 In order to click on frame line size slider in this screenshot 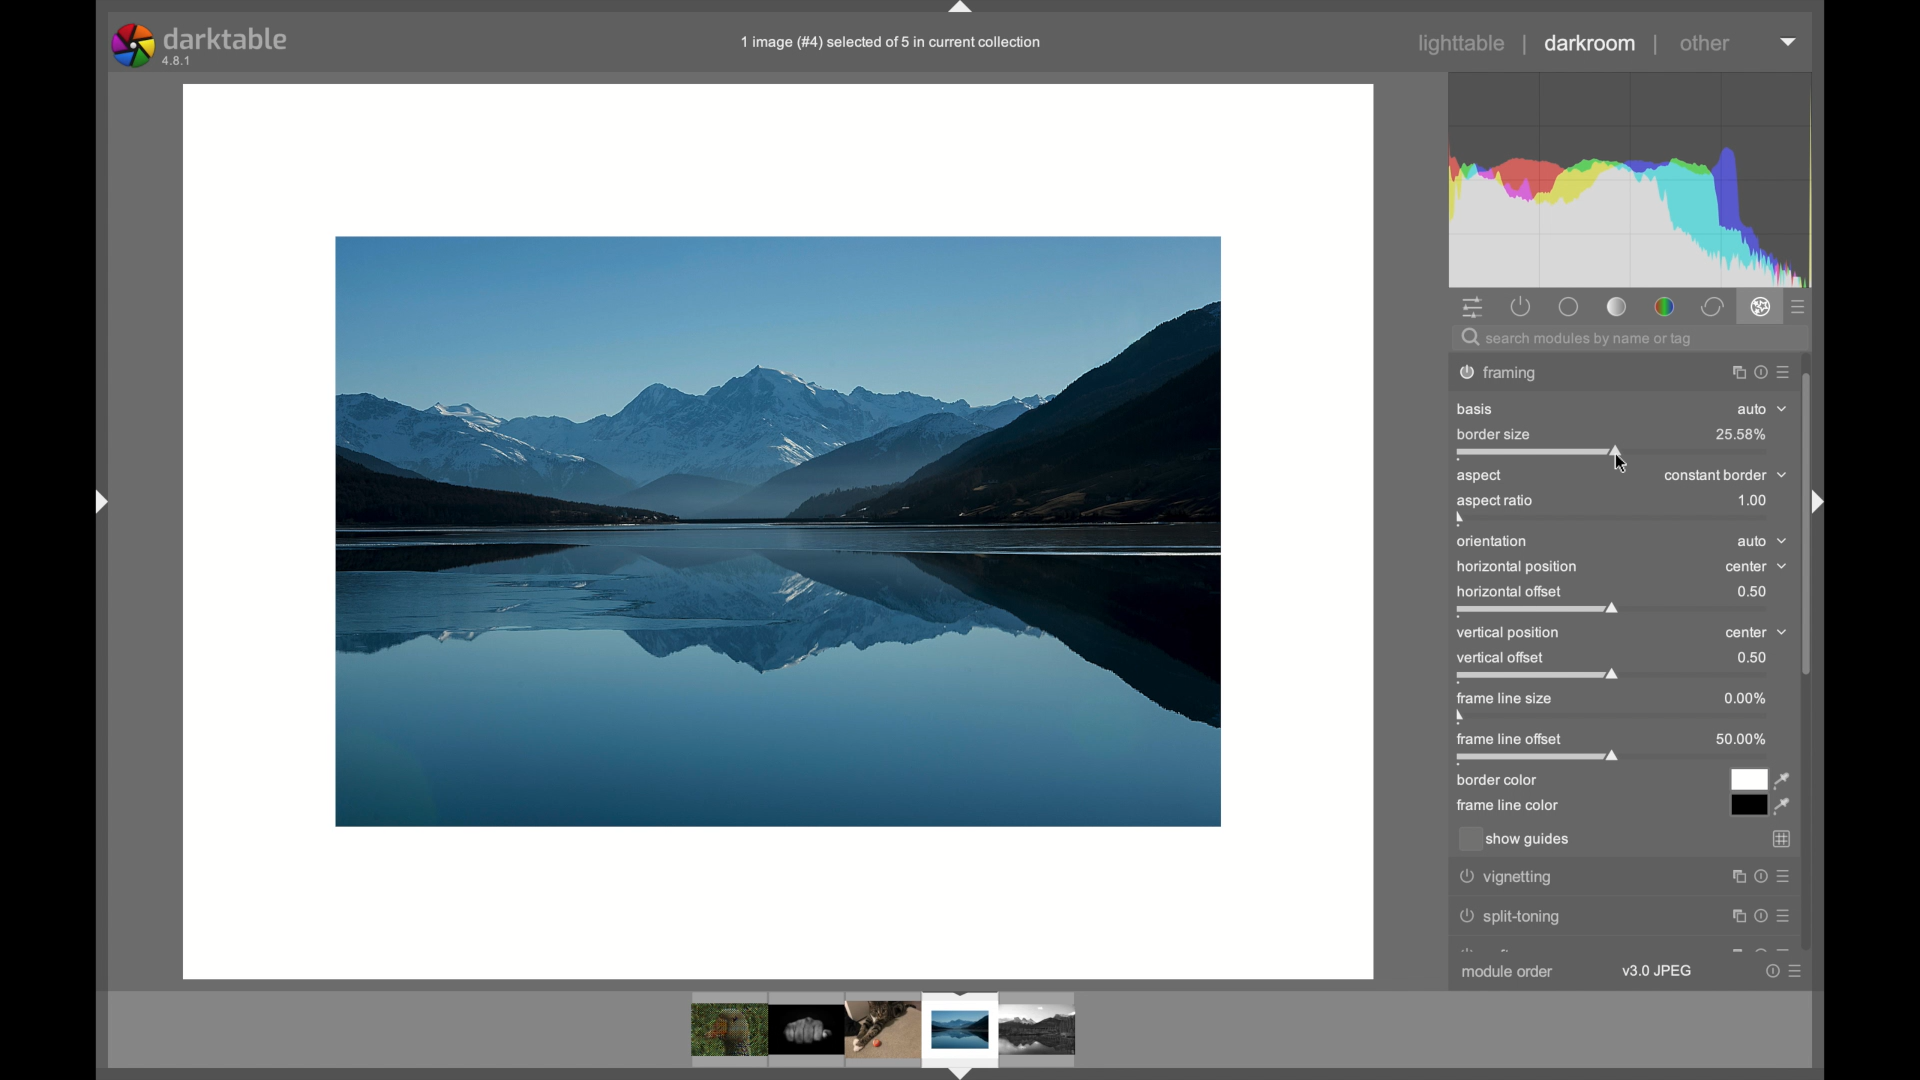, I will do `click(1505, 708)`.